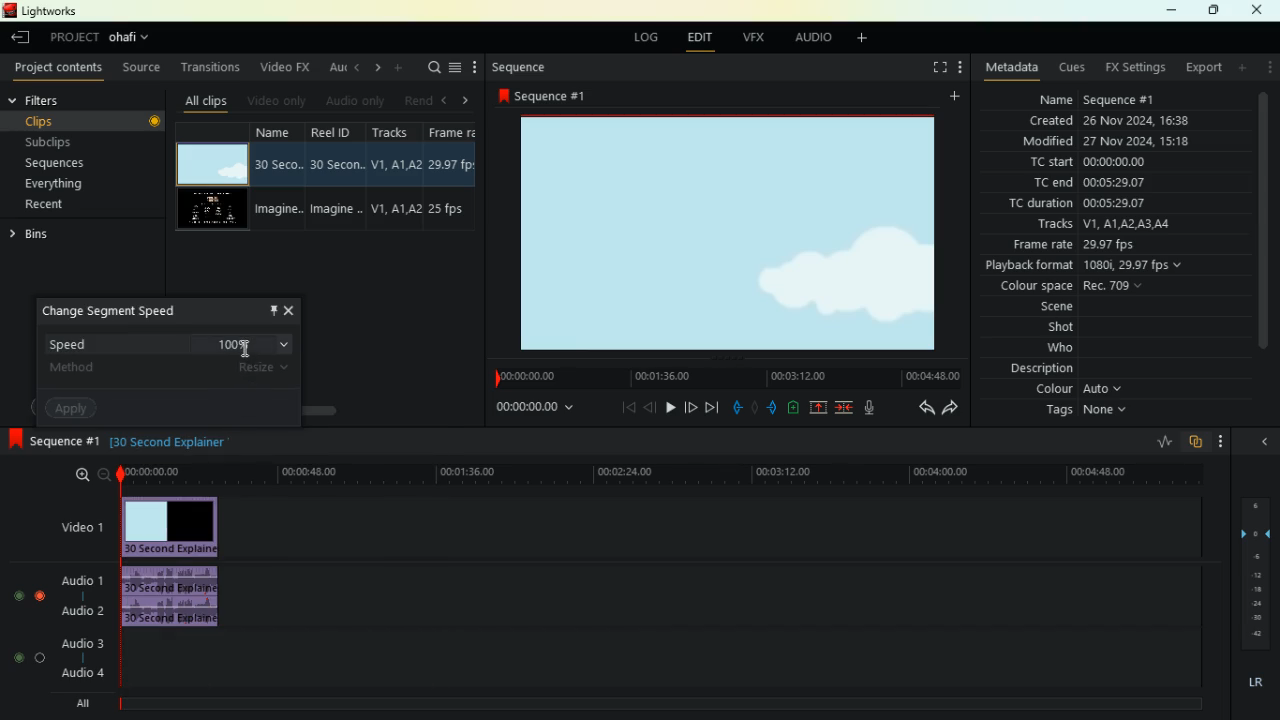 The width and height of the screenshot is (1280, 720). Describe the element at coordinates (620, 407) in the screenshot. I see `beggining` at that location.